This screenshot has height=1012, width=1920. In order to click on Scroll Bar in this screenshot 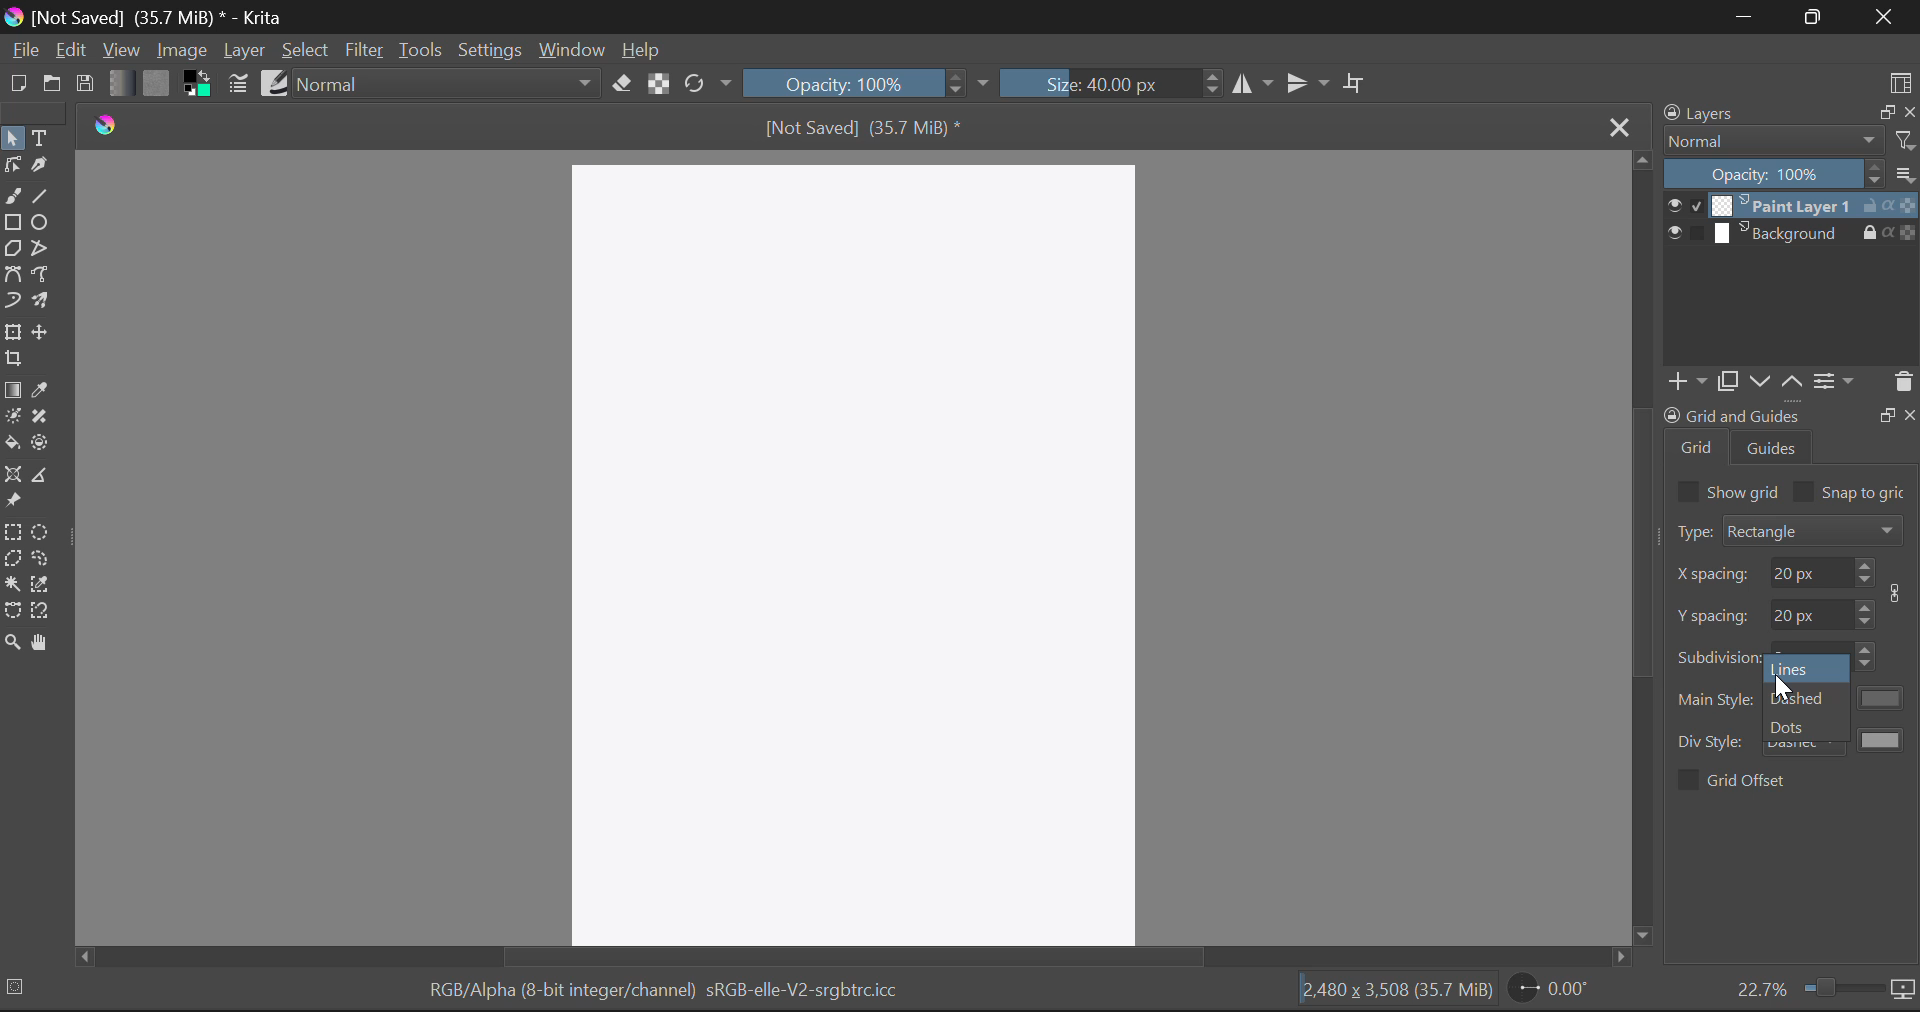, I will do `click(1642, 551)`.